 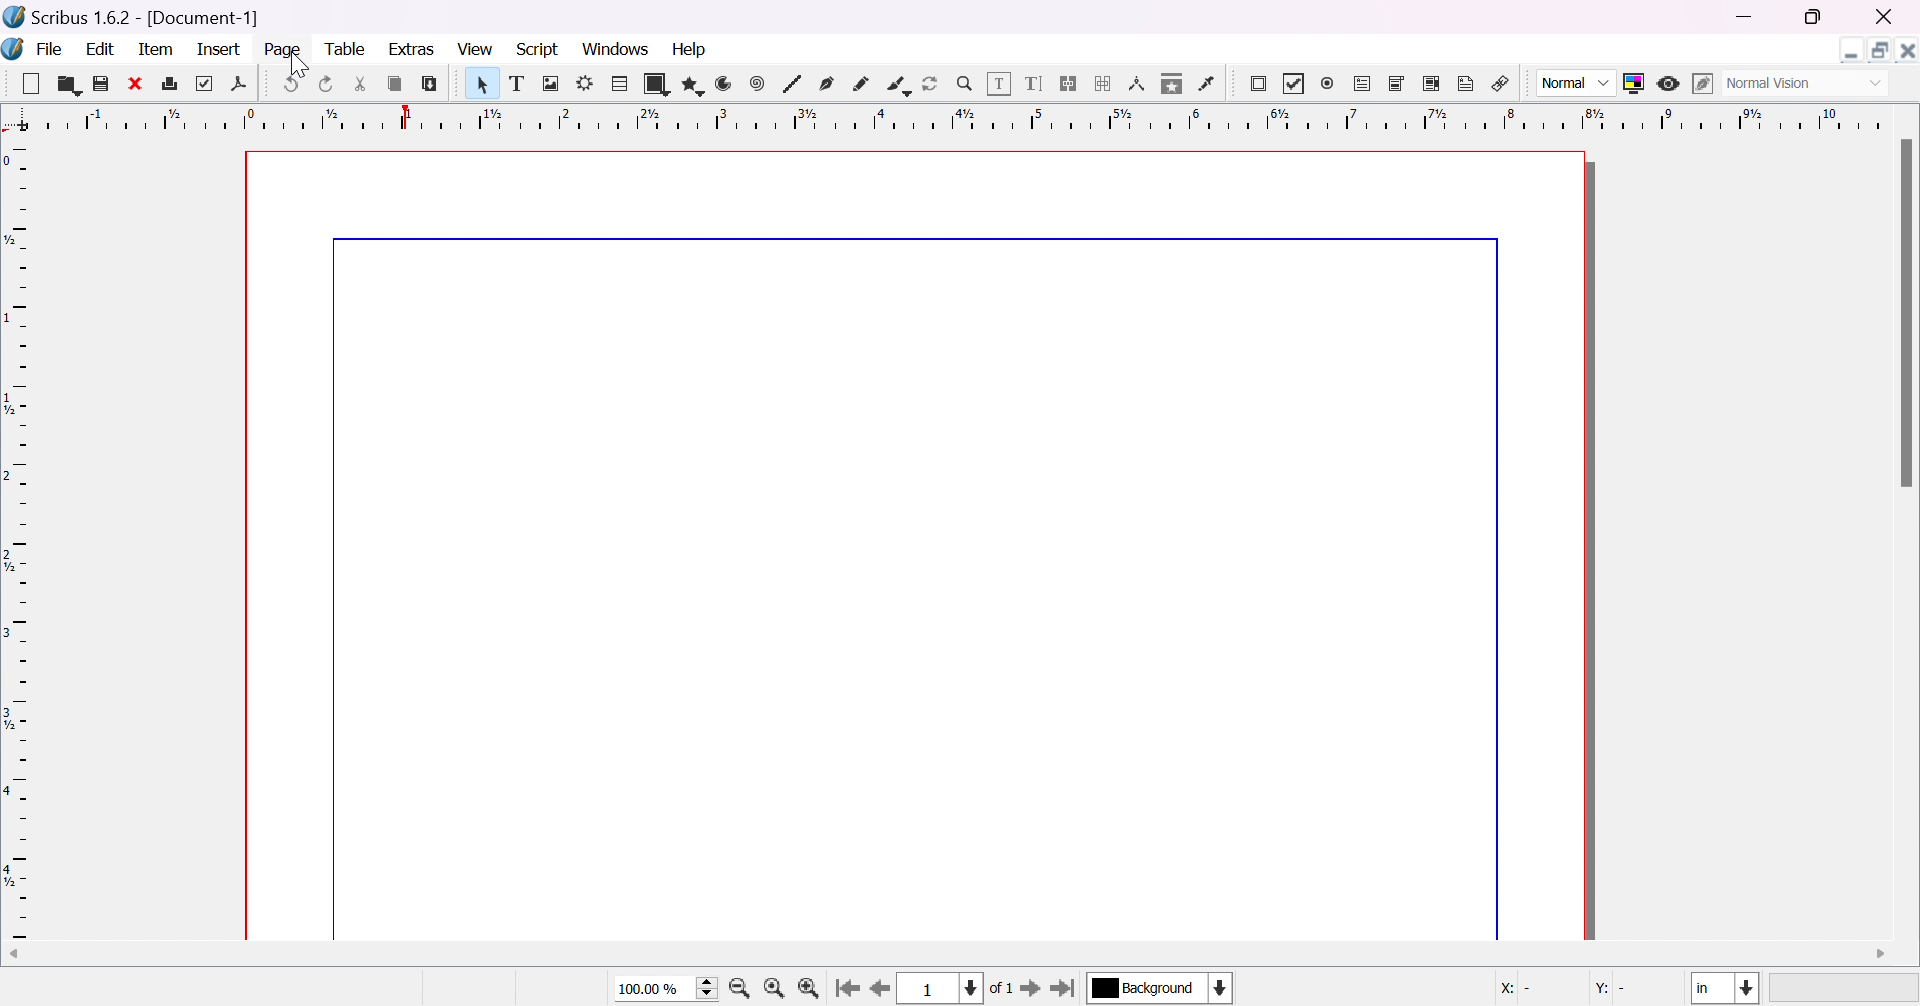 I want to click on ruler, so click(x=16, y=537).